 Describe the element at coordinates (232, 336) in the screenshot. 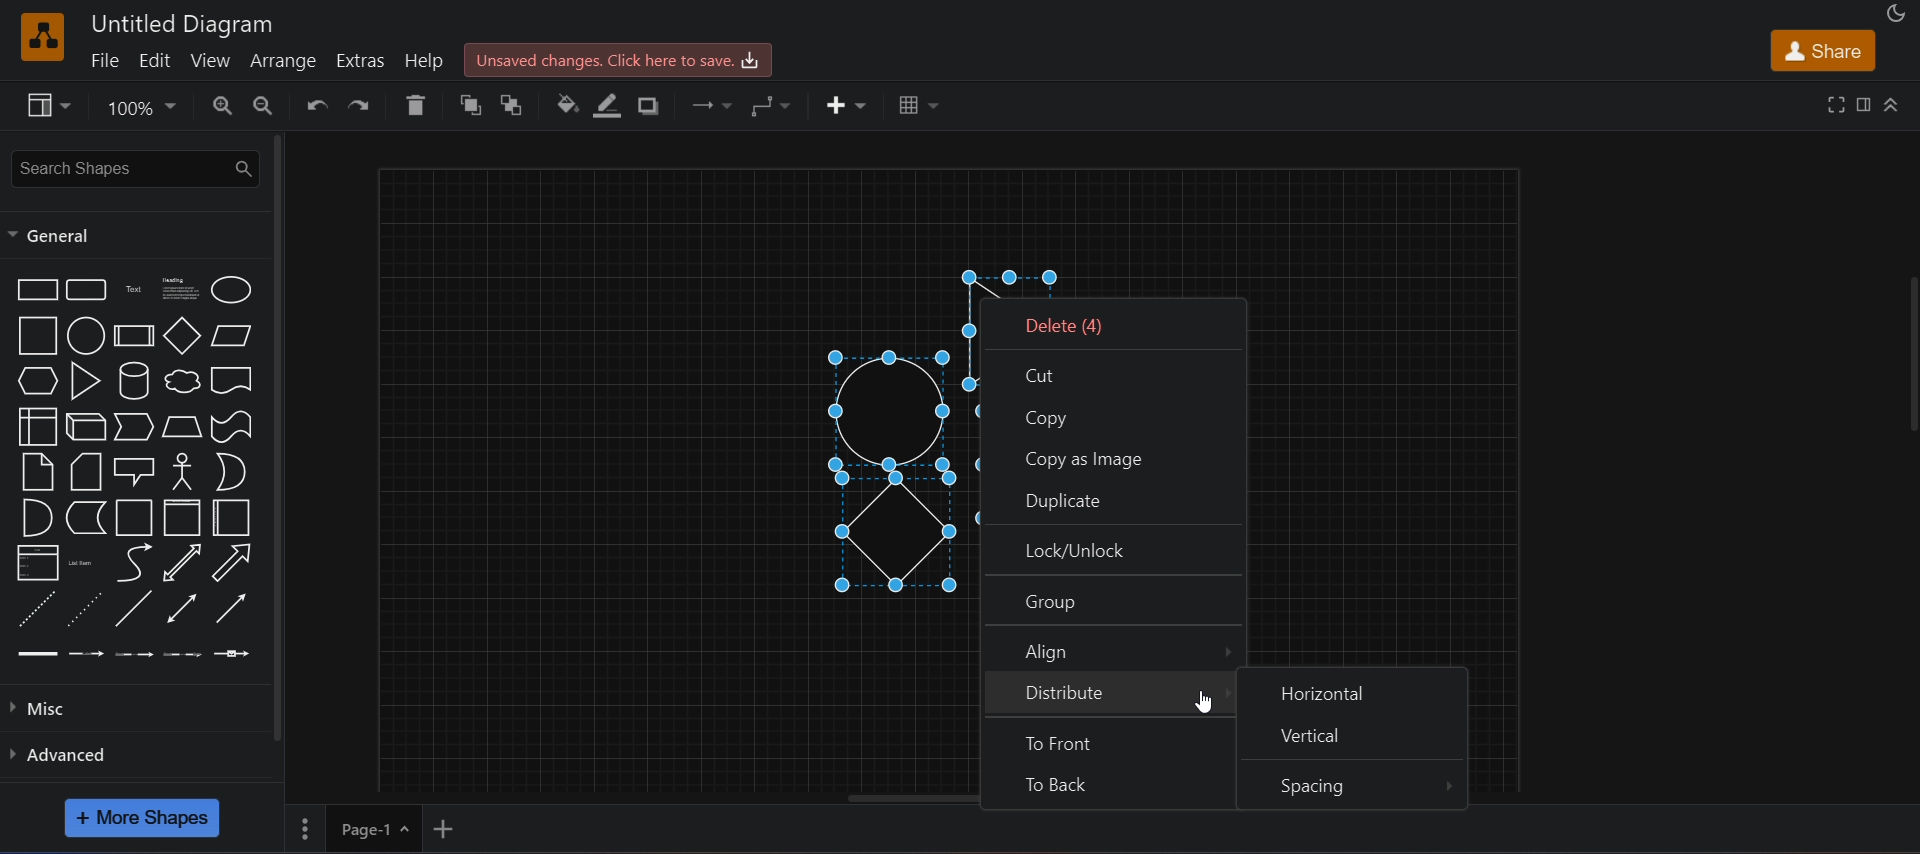

I see `parallelogram` at that location.